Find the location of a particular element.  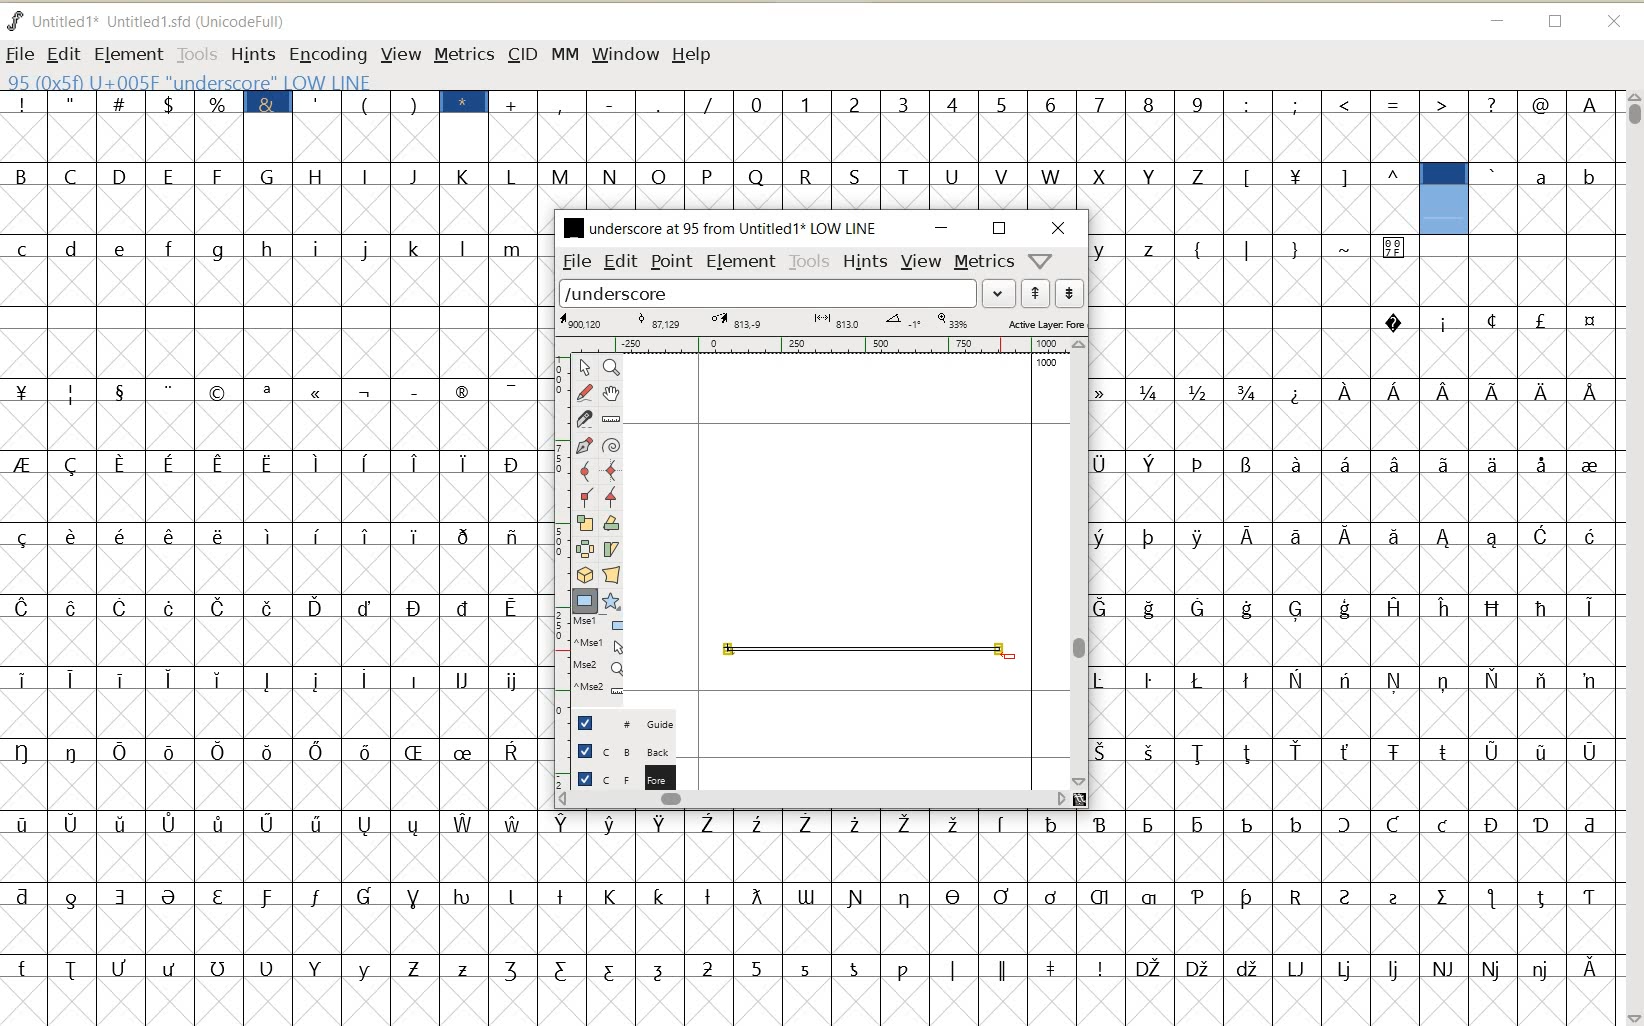

SCROLLBAR is located at coordinates (1080, 564).